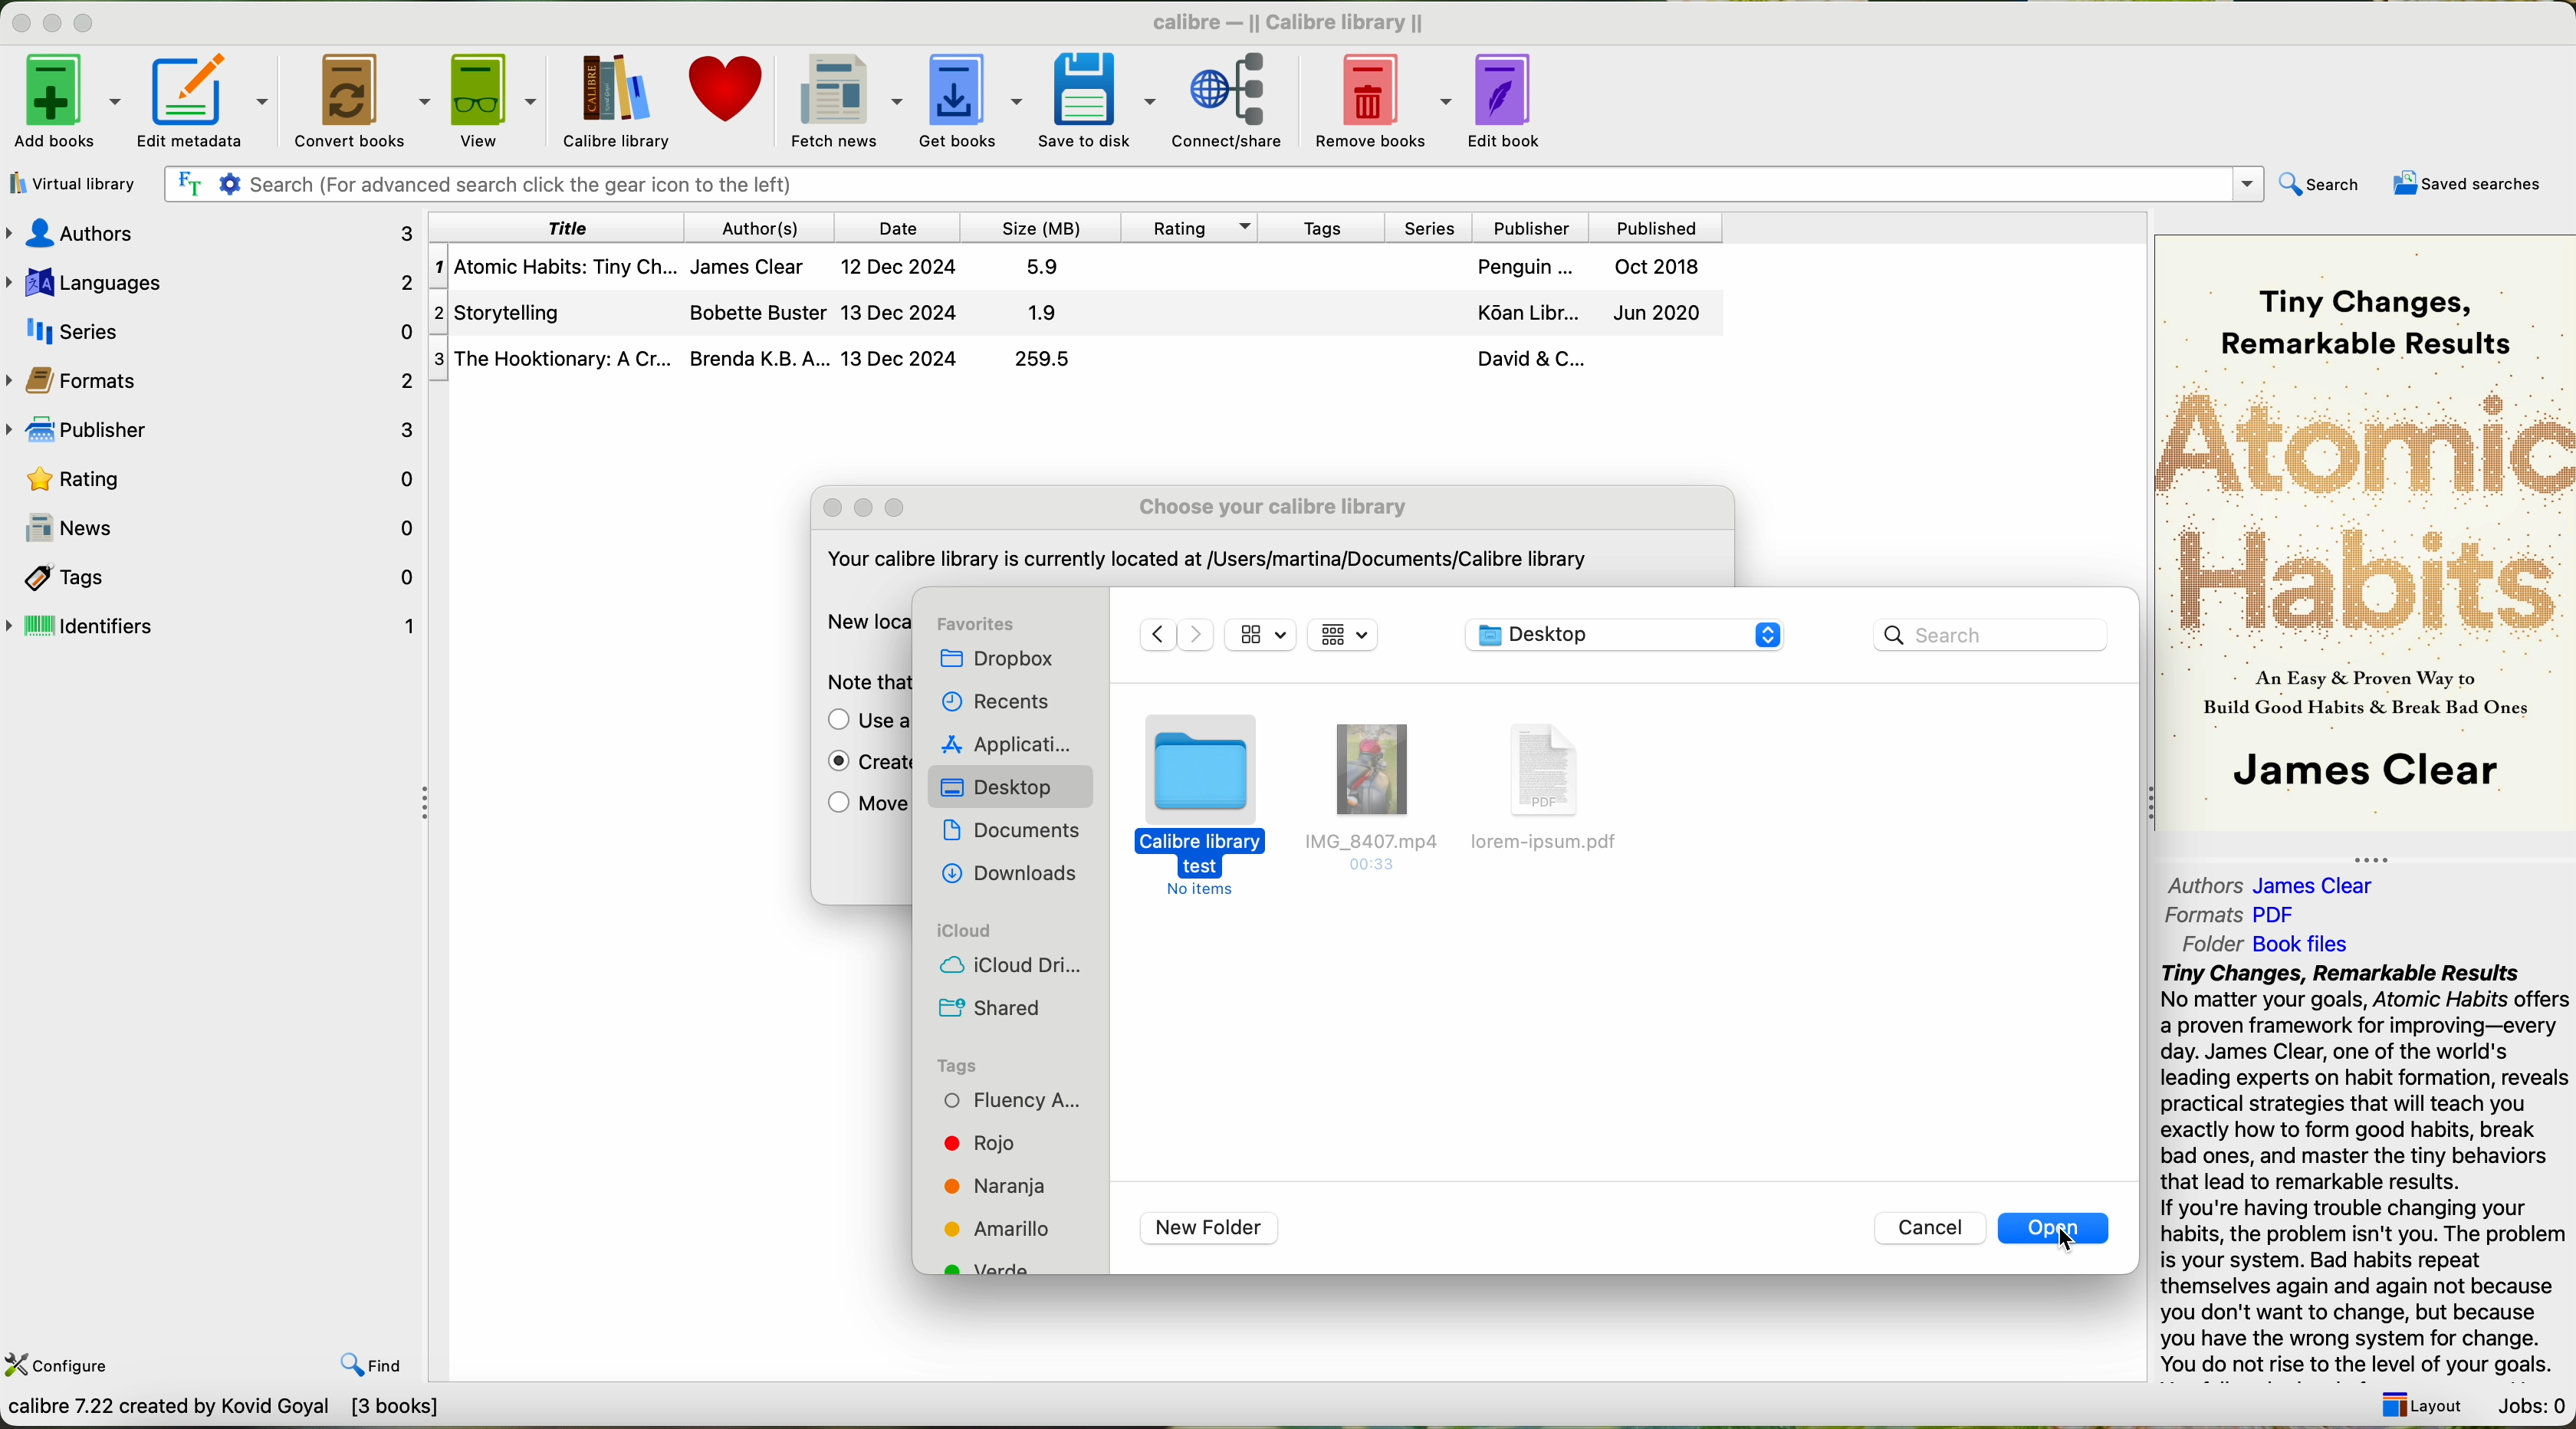 The height and width of the screenshot is (1429, 2576). I want to click on cursor, so click(2075, 1250).